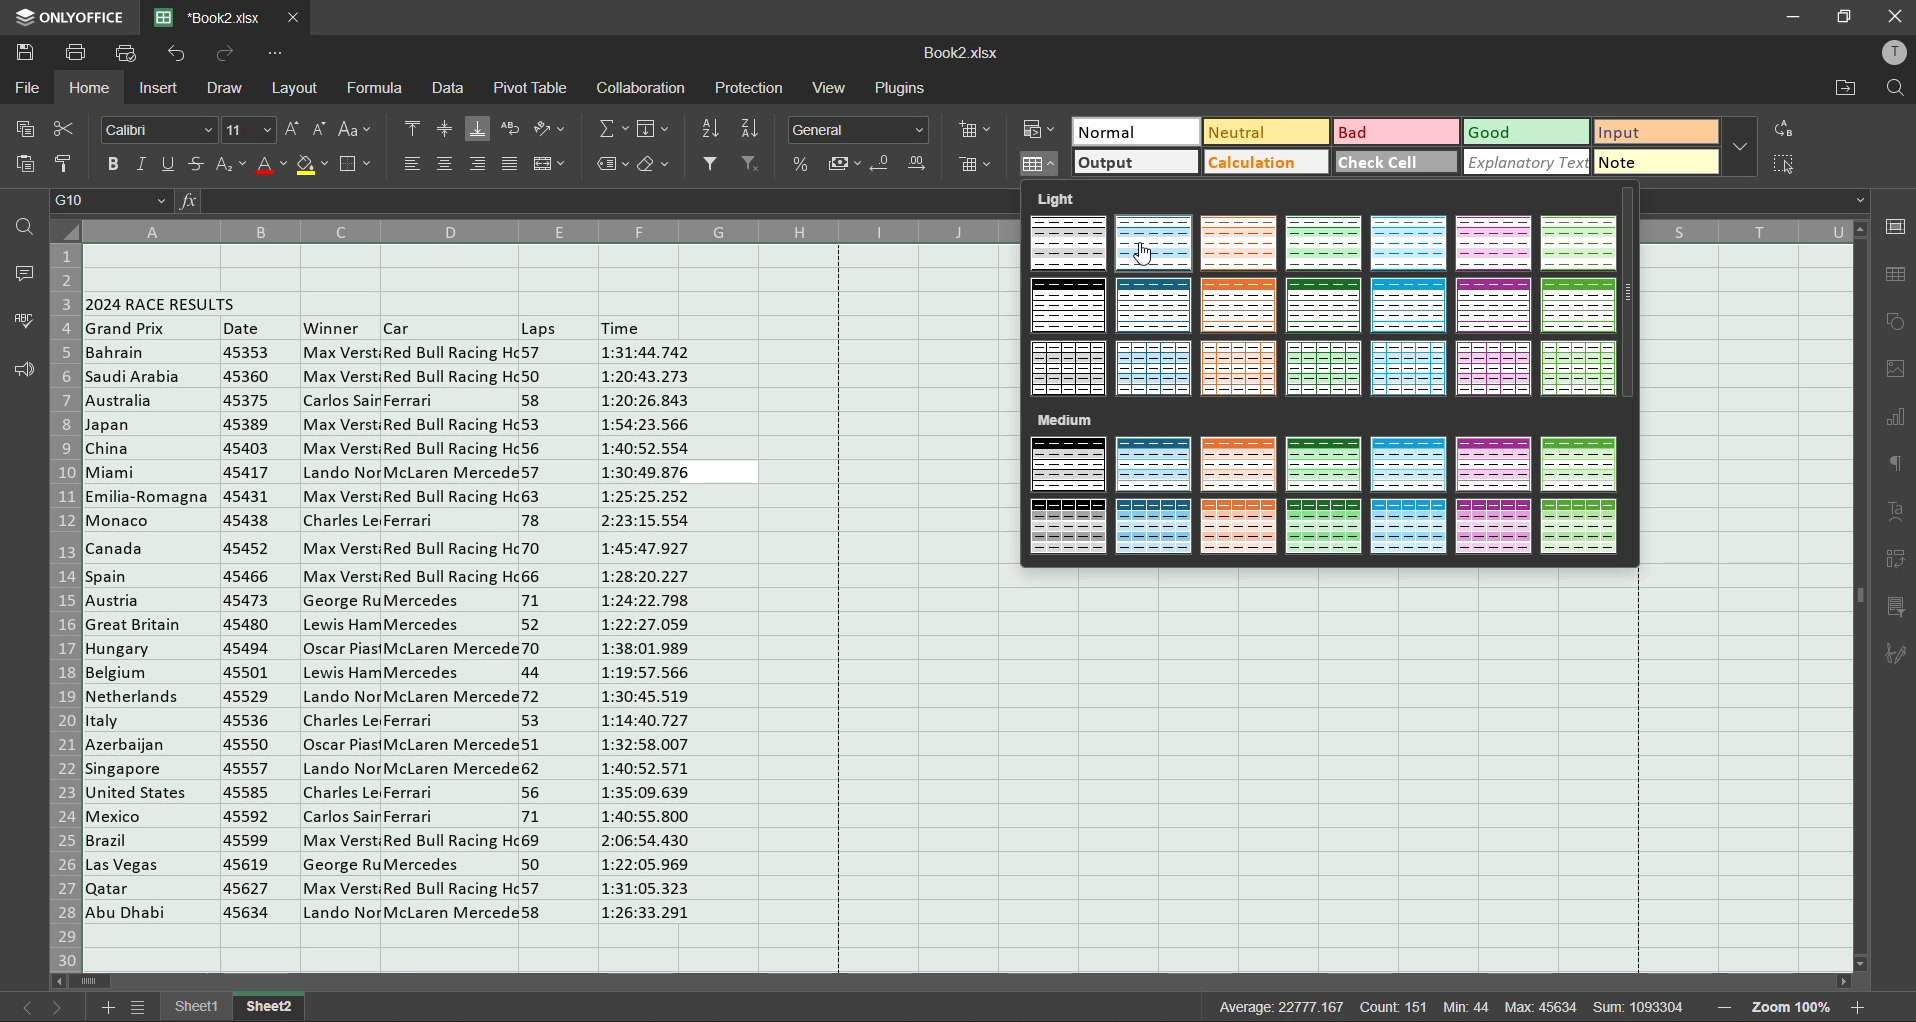 The width and height of the screenshot is (1916, 1022). I want to click on view, so click(835, 90).